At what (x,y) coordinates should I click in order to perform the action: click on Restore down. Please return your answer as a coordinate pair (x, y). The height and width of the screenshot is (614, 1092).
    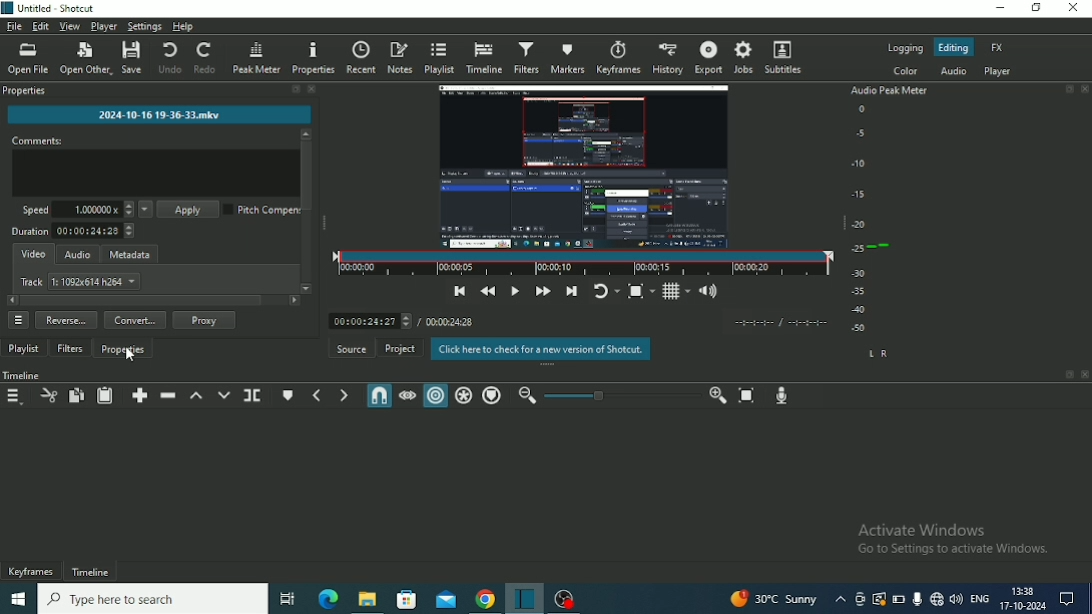
    Looking at the image, I should click on (1037, 7).